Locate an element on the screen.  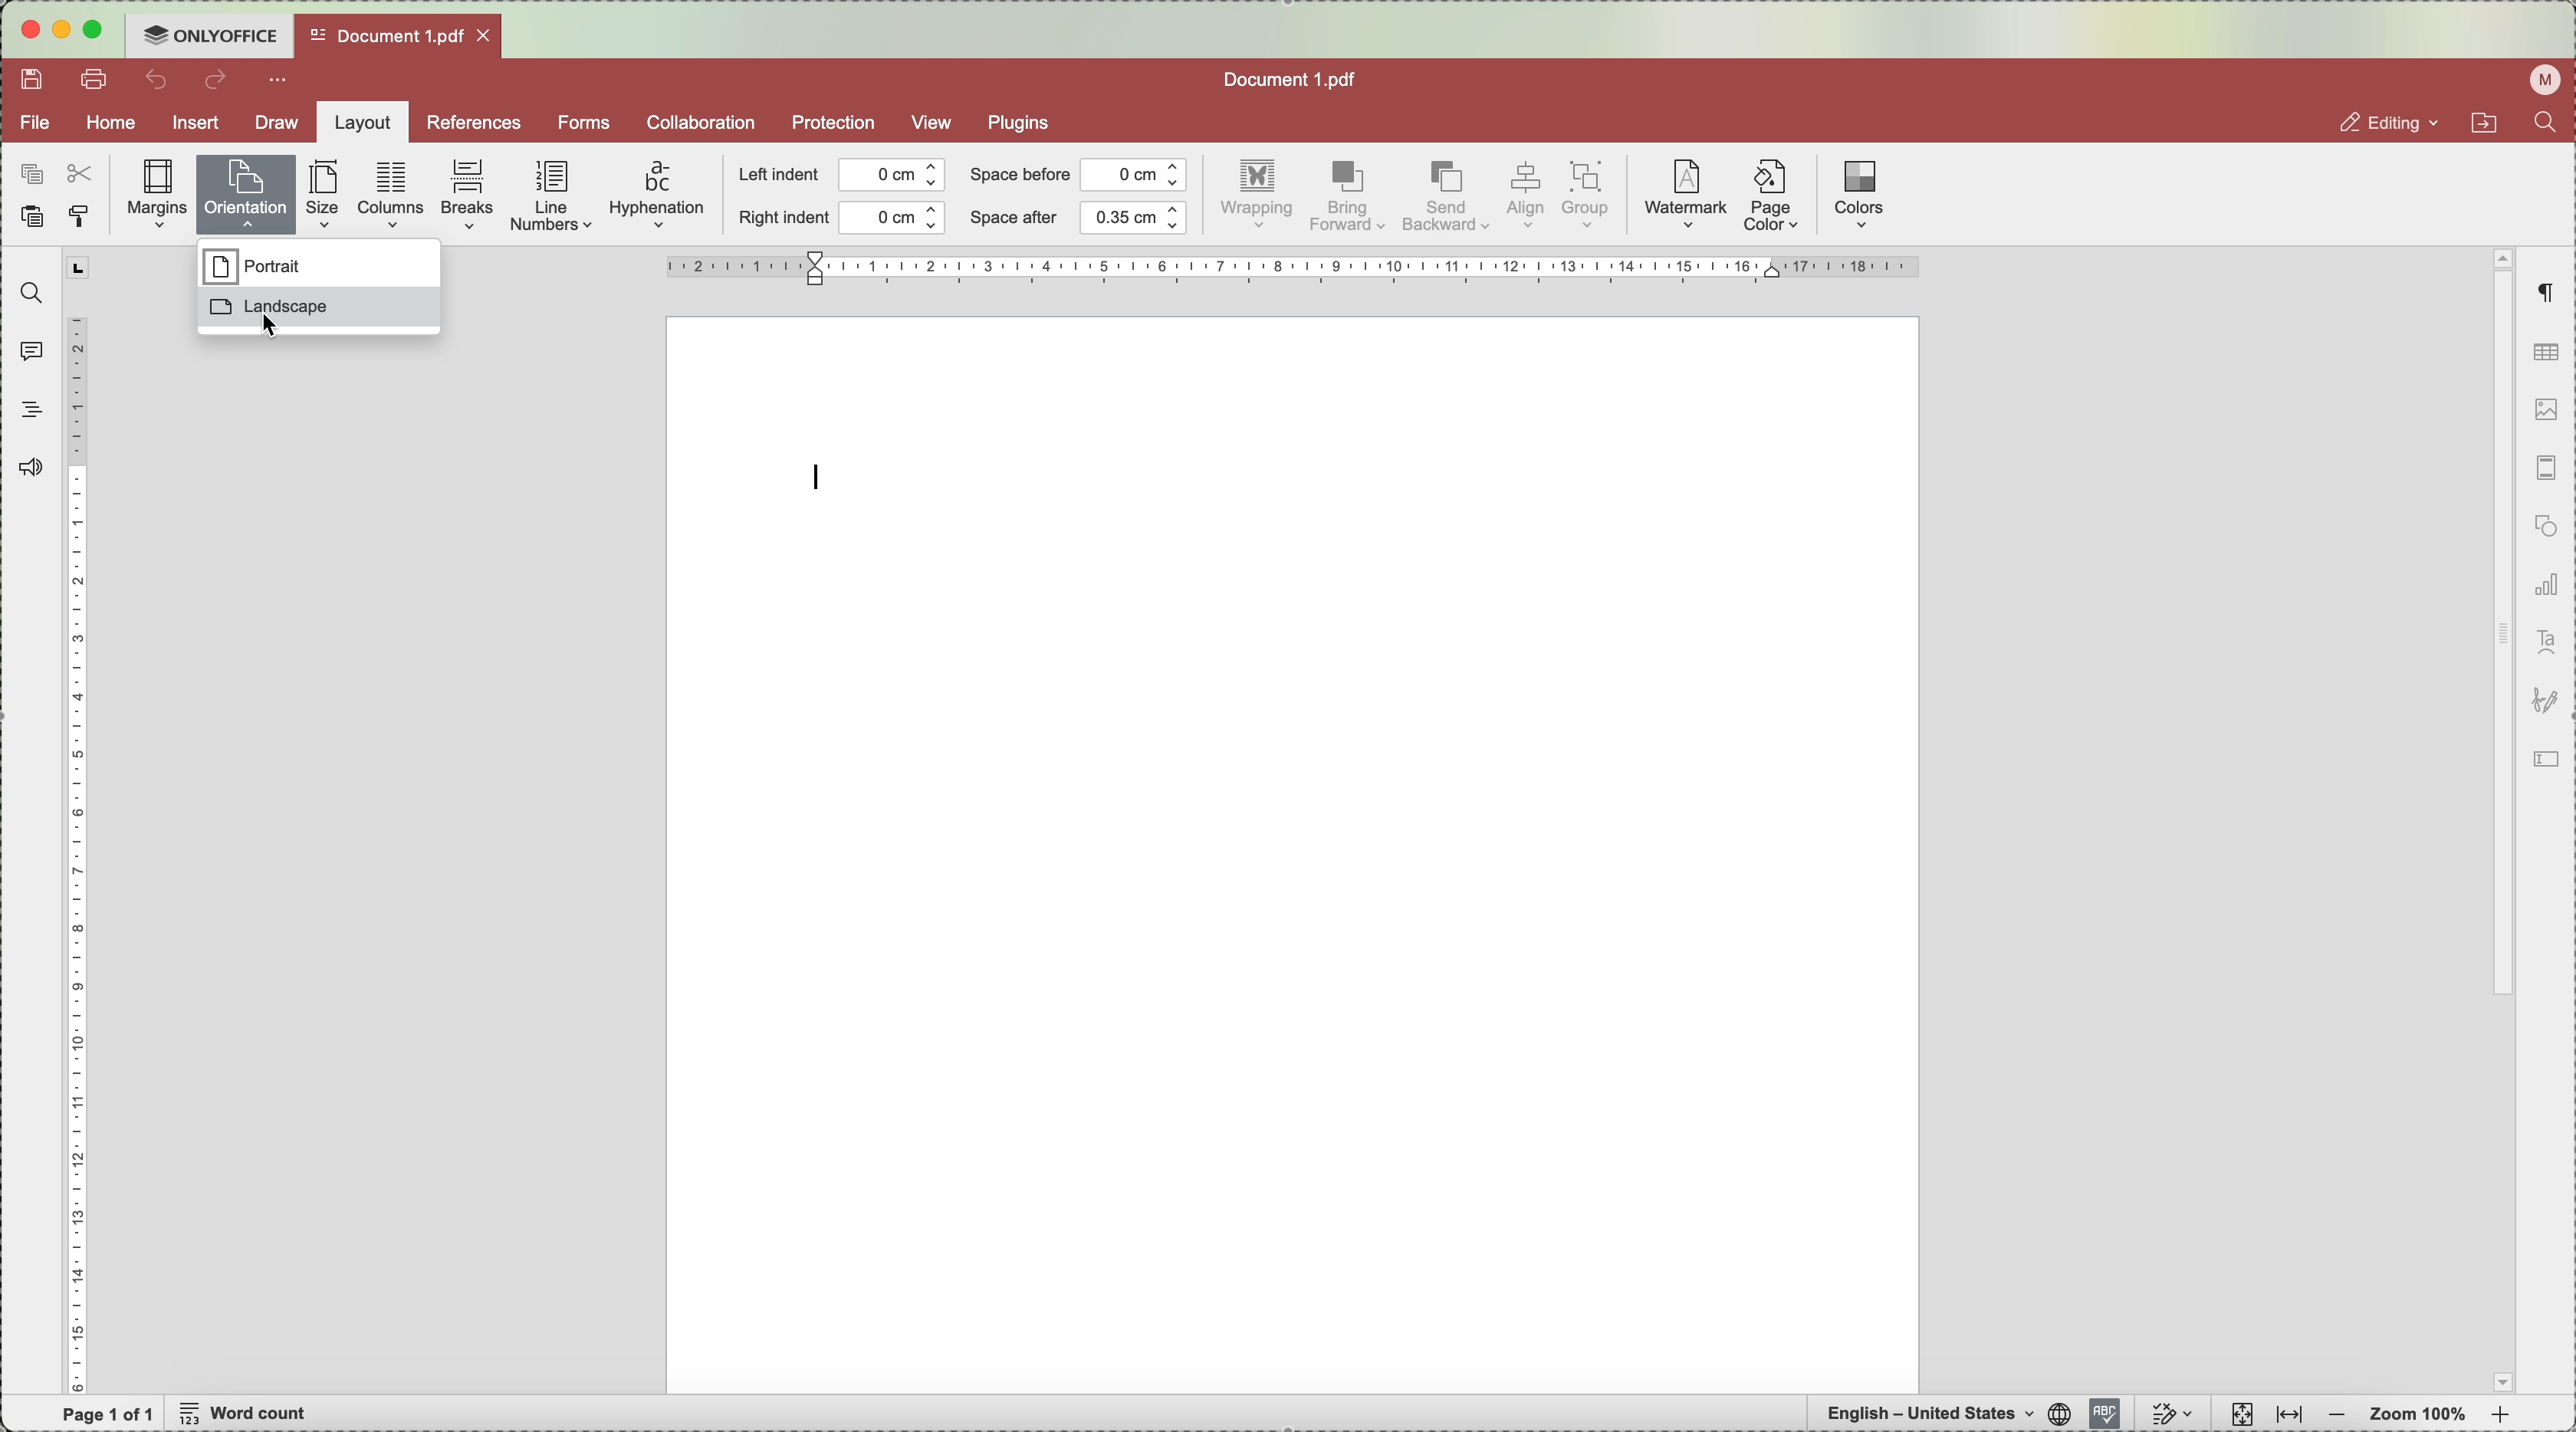
file name is located at coordinates (1294, 77).